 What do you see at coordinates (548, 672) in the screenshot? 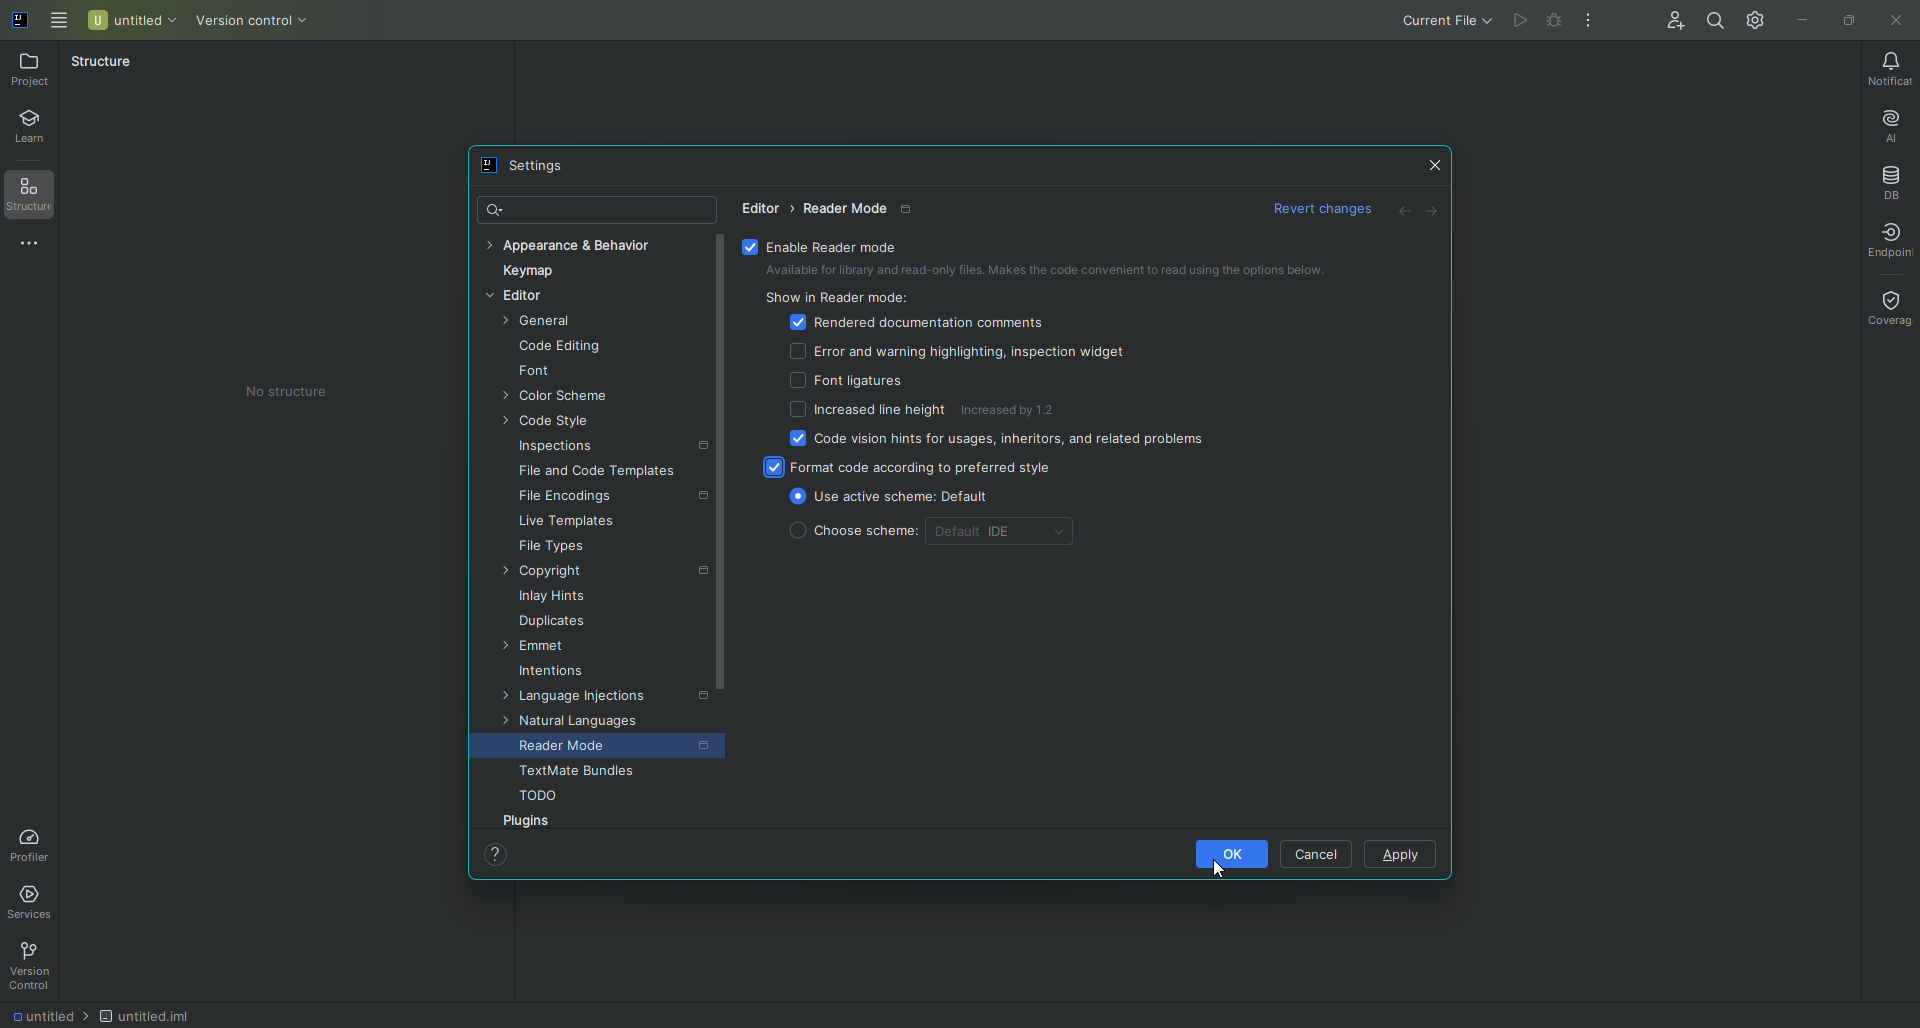
I see `Intentions` at bounding box center [548, 672].